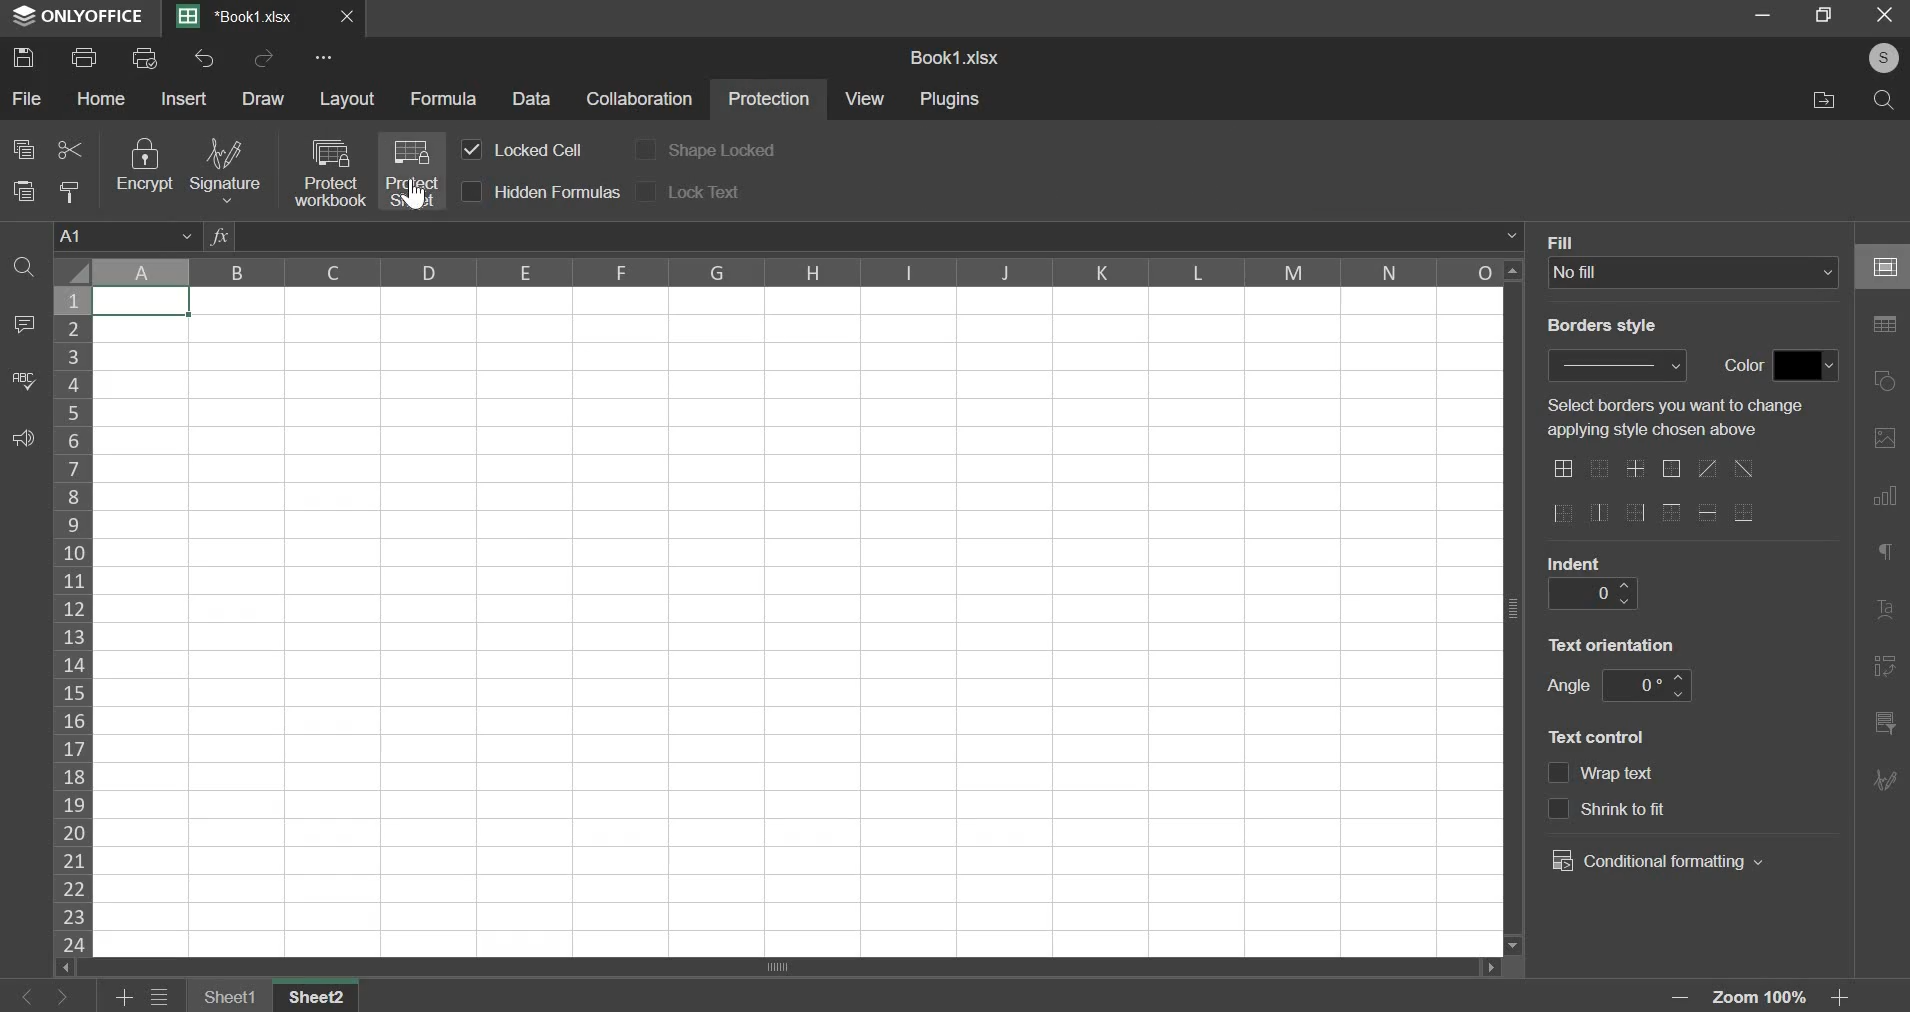  I want to click on cut, so click(69, 147).